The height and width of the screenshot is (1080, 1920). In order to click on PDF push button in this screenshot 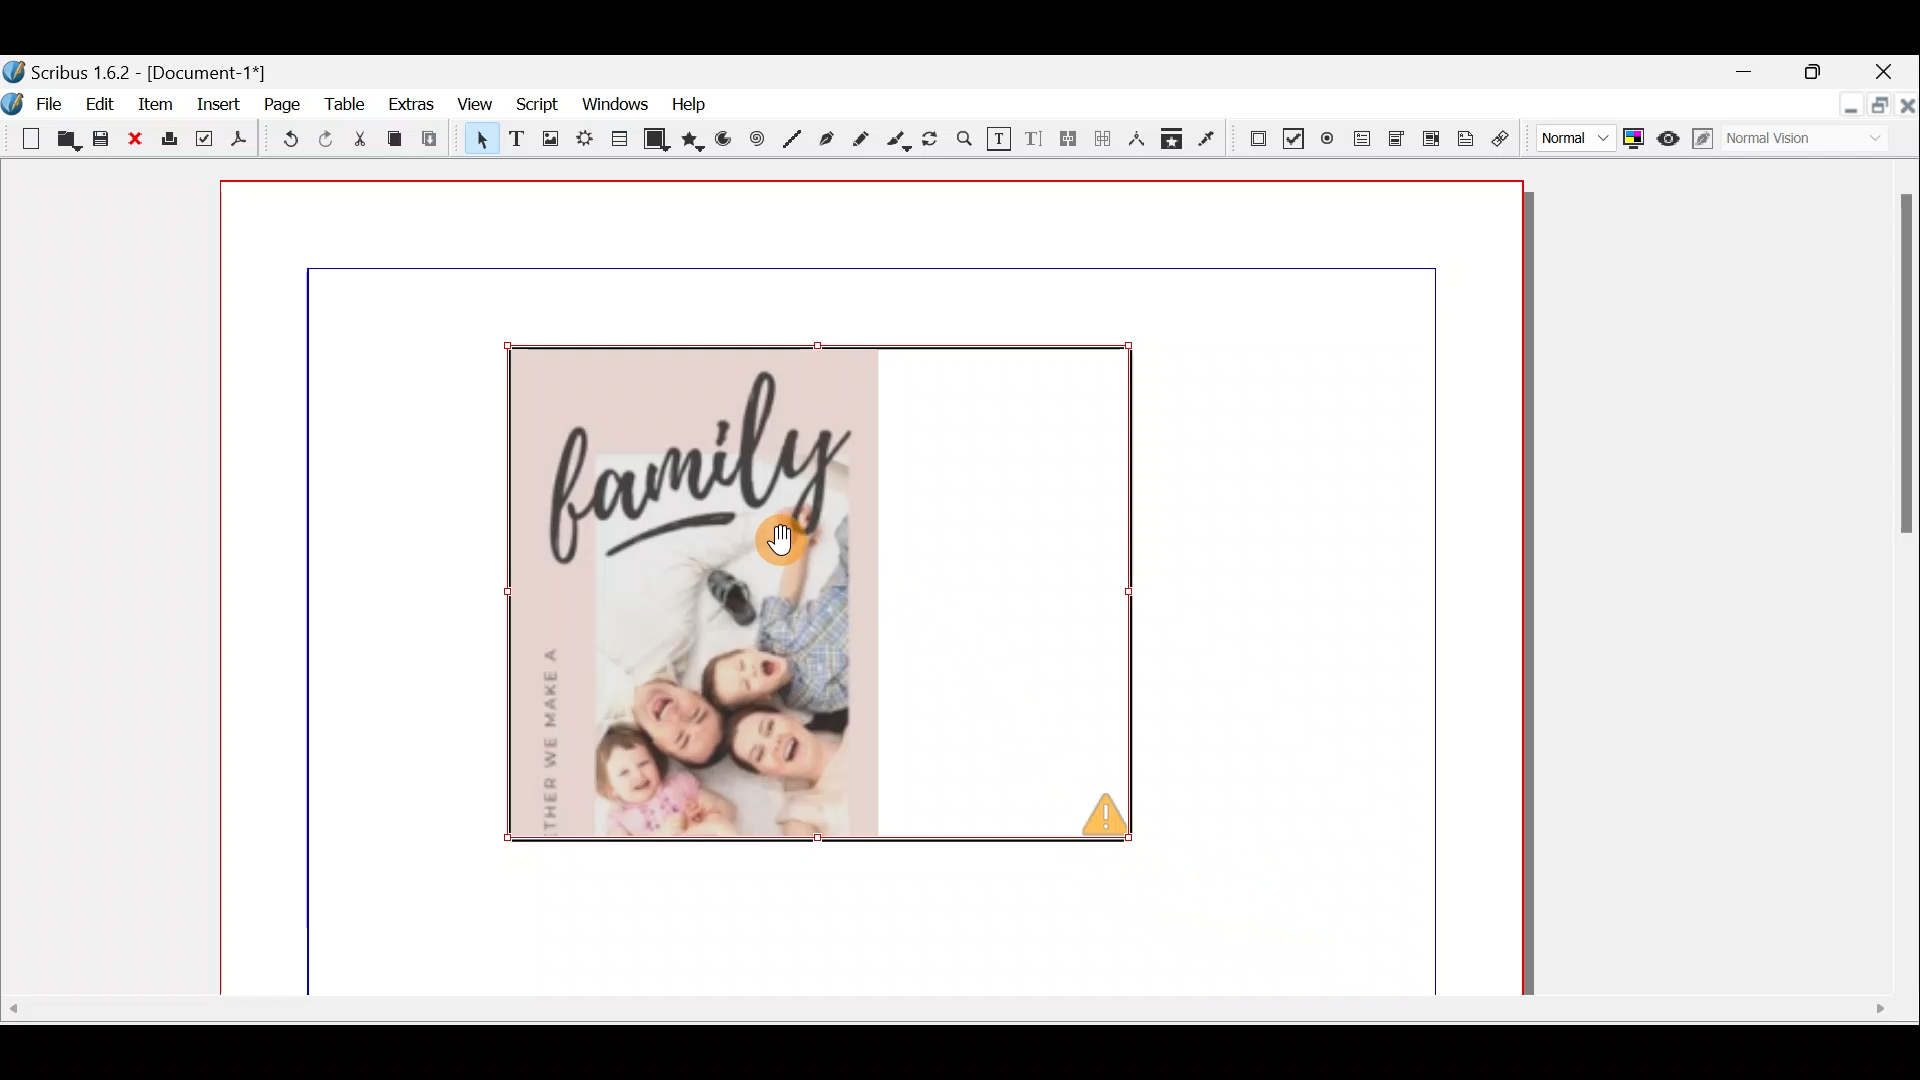, I will do `click(1249, 139)`.